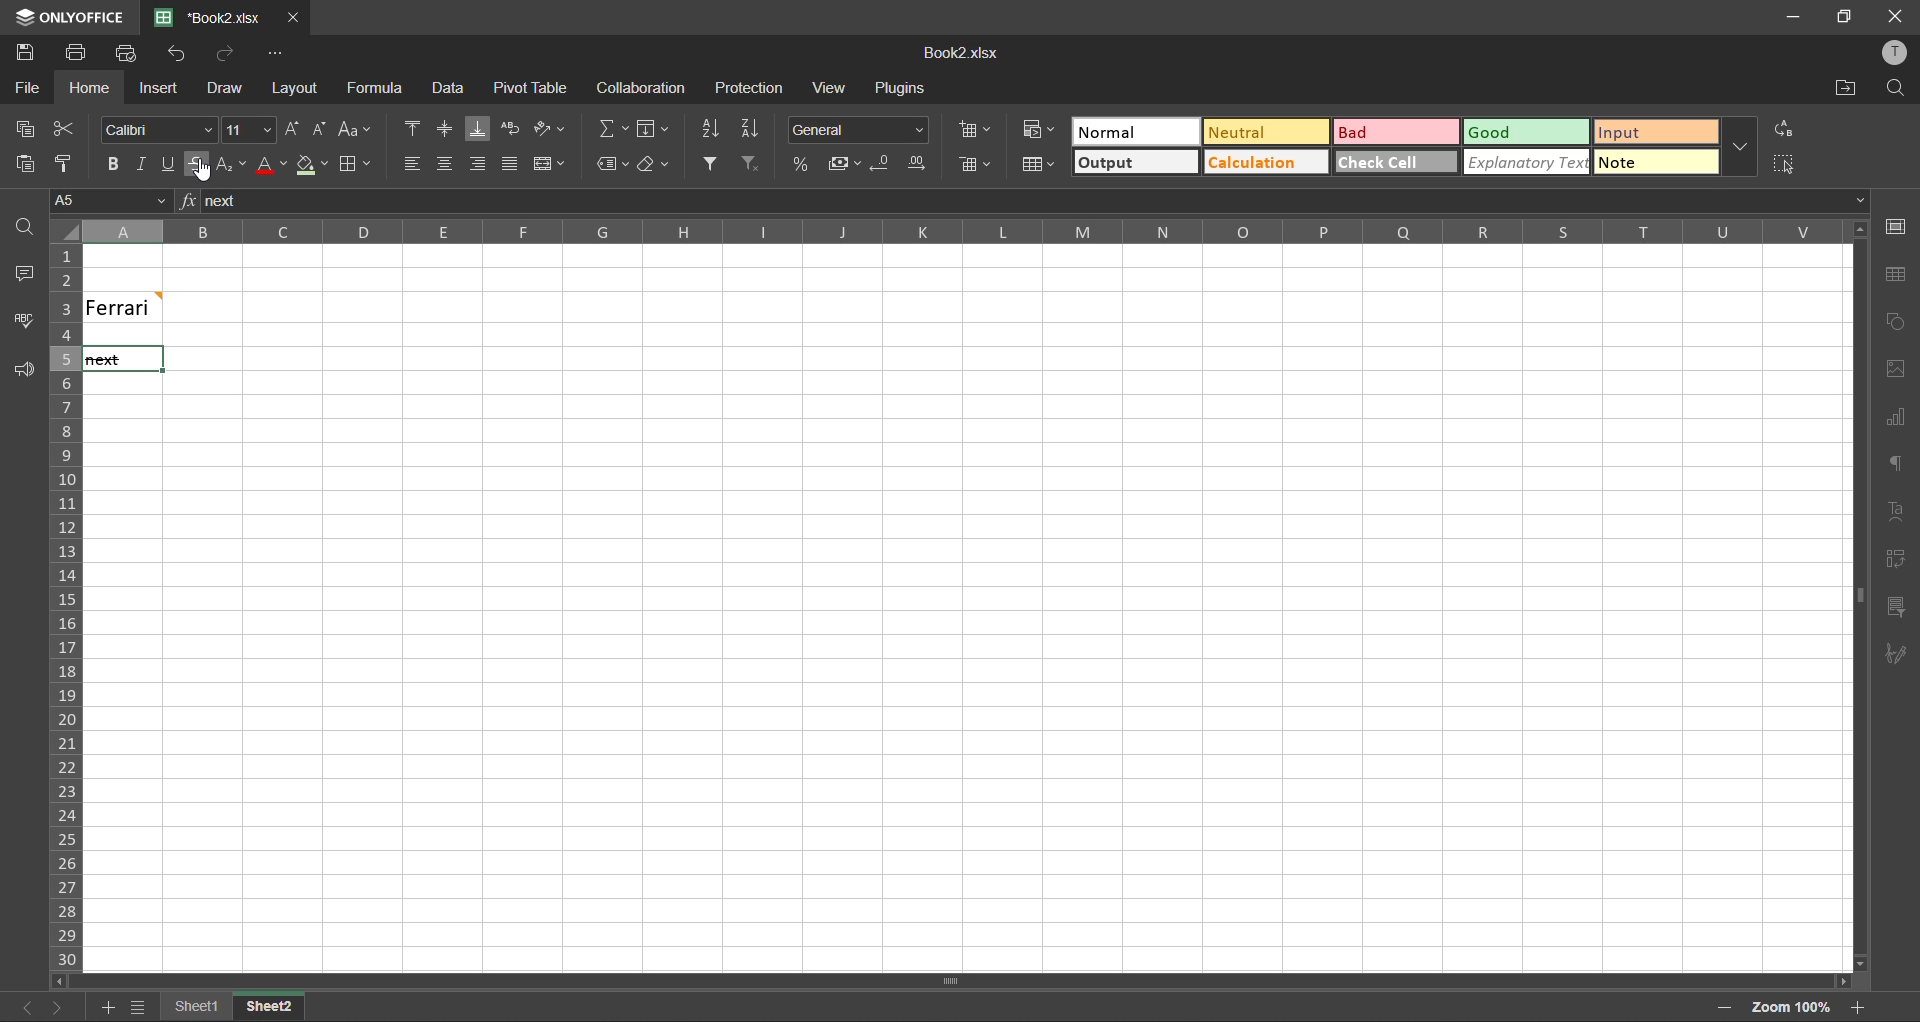 The width and height of the screenshot is (1920, 1022). Describe the element at coordinates (713, 127) in the screenshot. I see `sort ascending` at that location.